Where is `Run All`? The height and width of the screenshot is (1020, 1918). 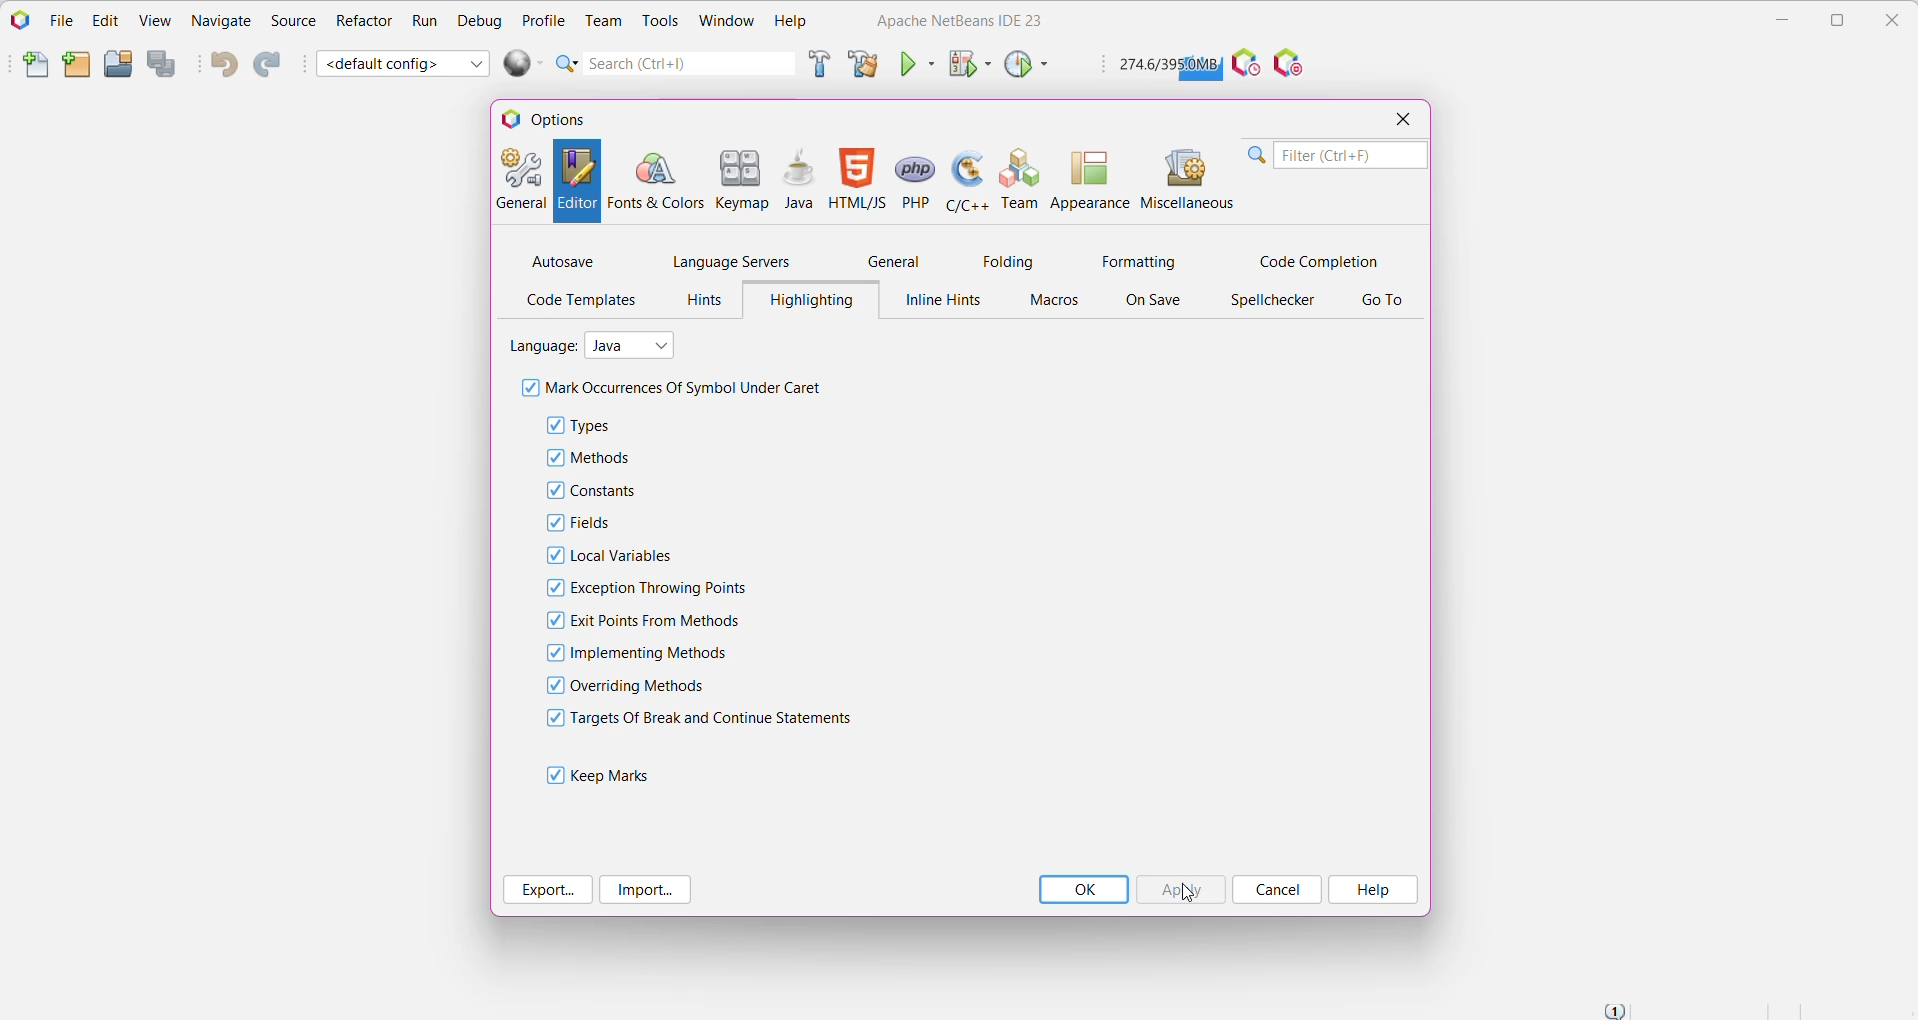
Run All is located at coordinates (524, 63).